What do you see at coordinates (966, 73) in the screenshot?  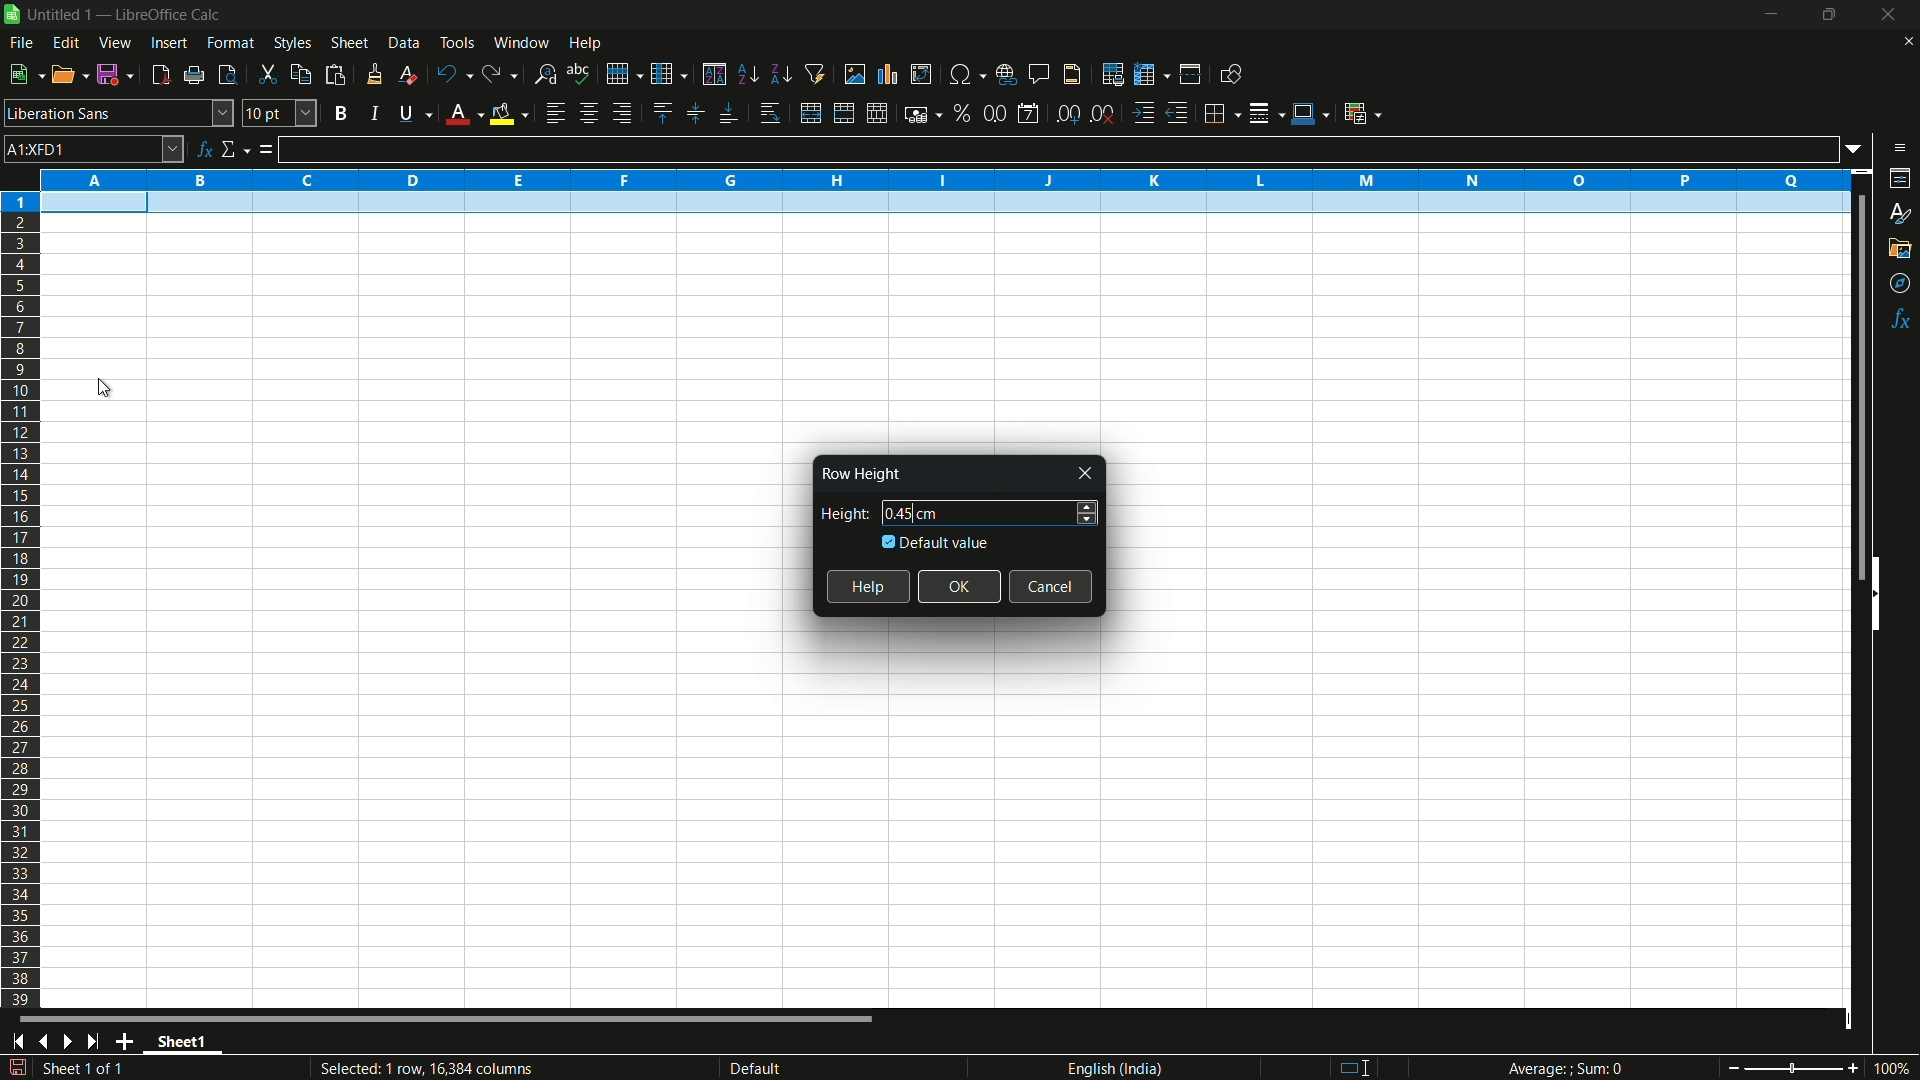 I see `insert special characters` at bounding box center [966, 73].